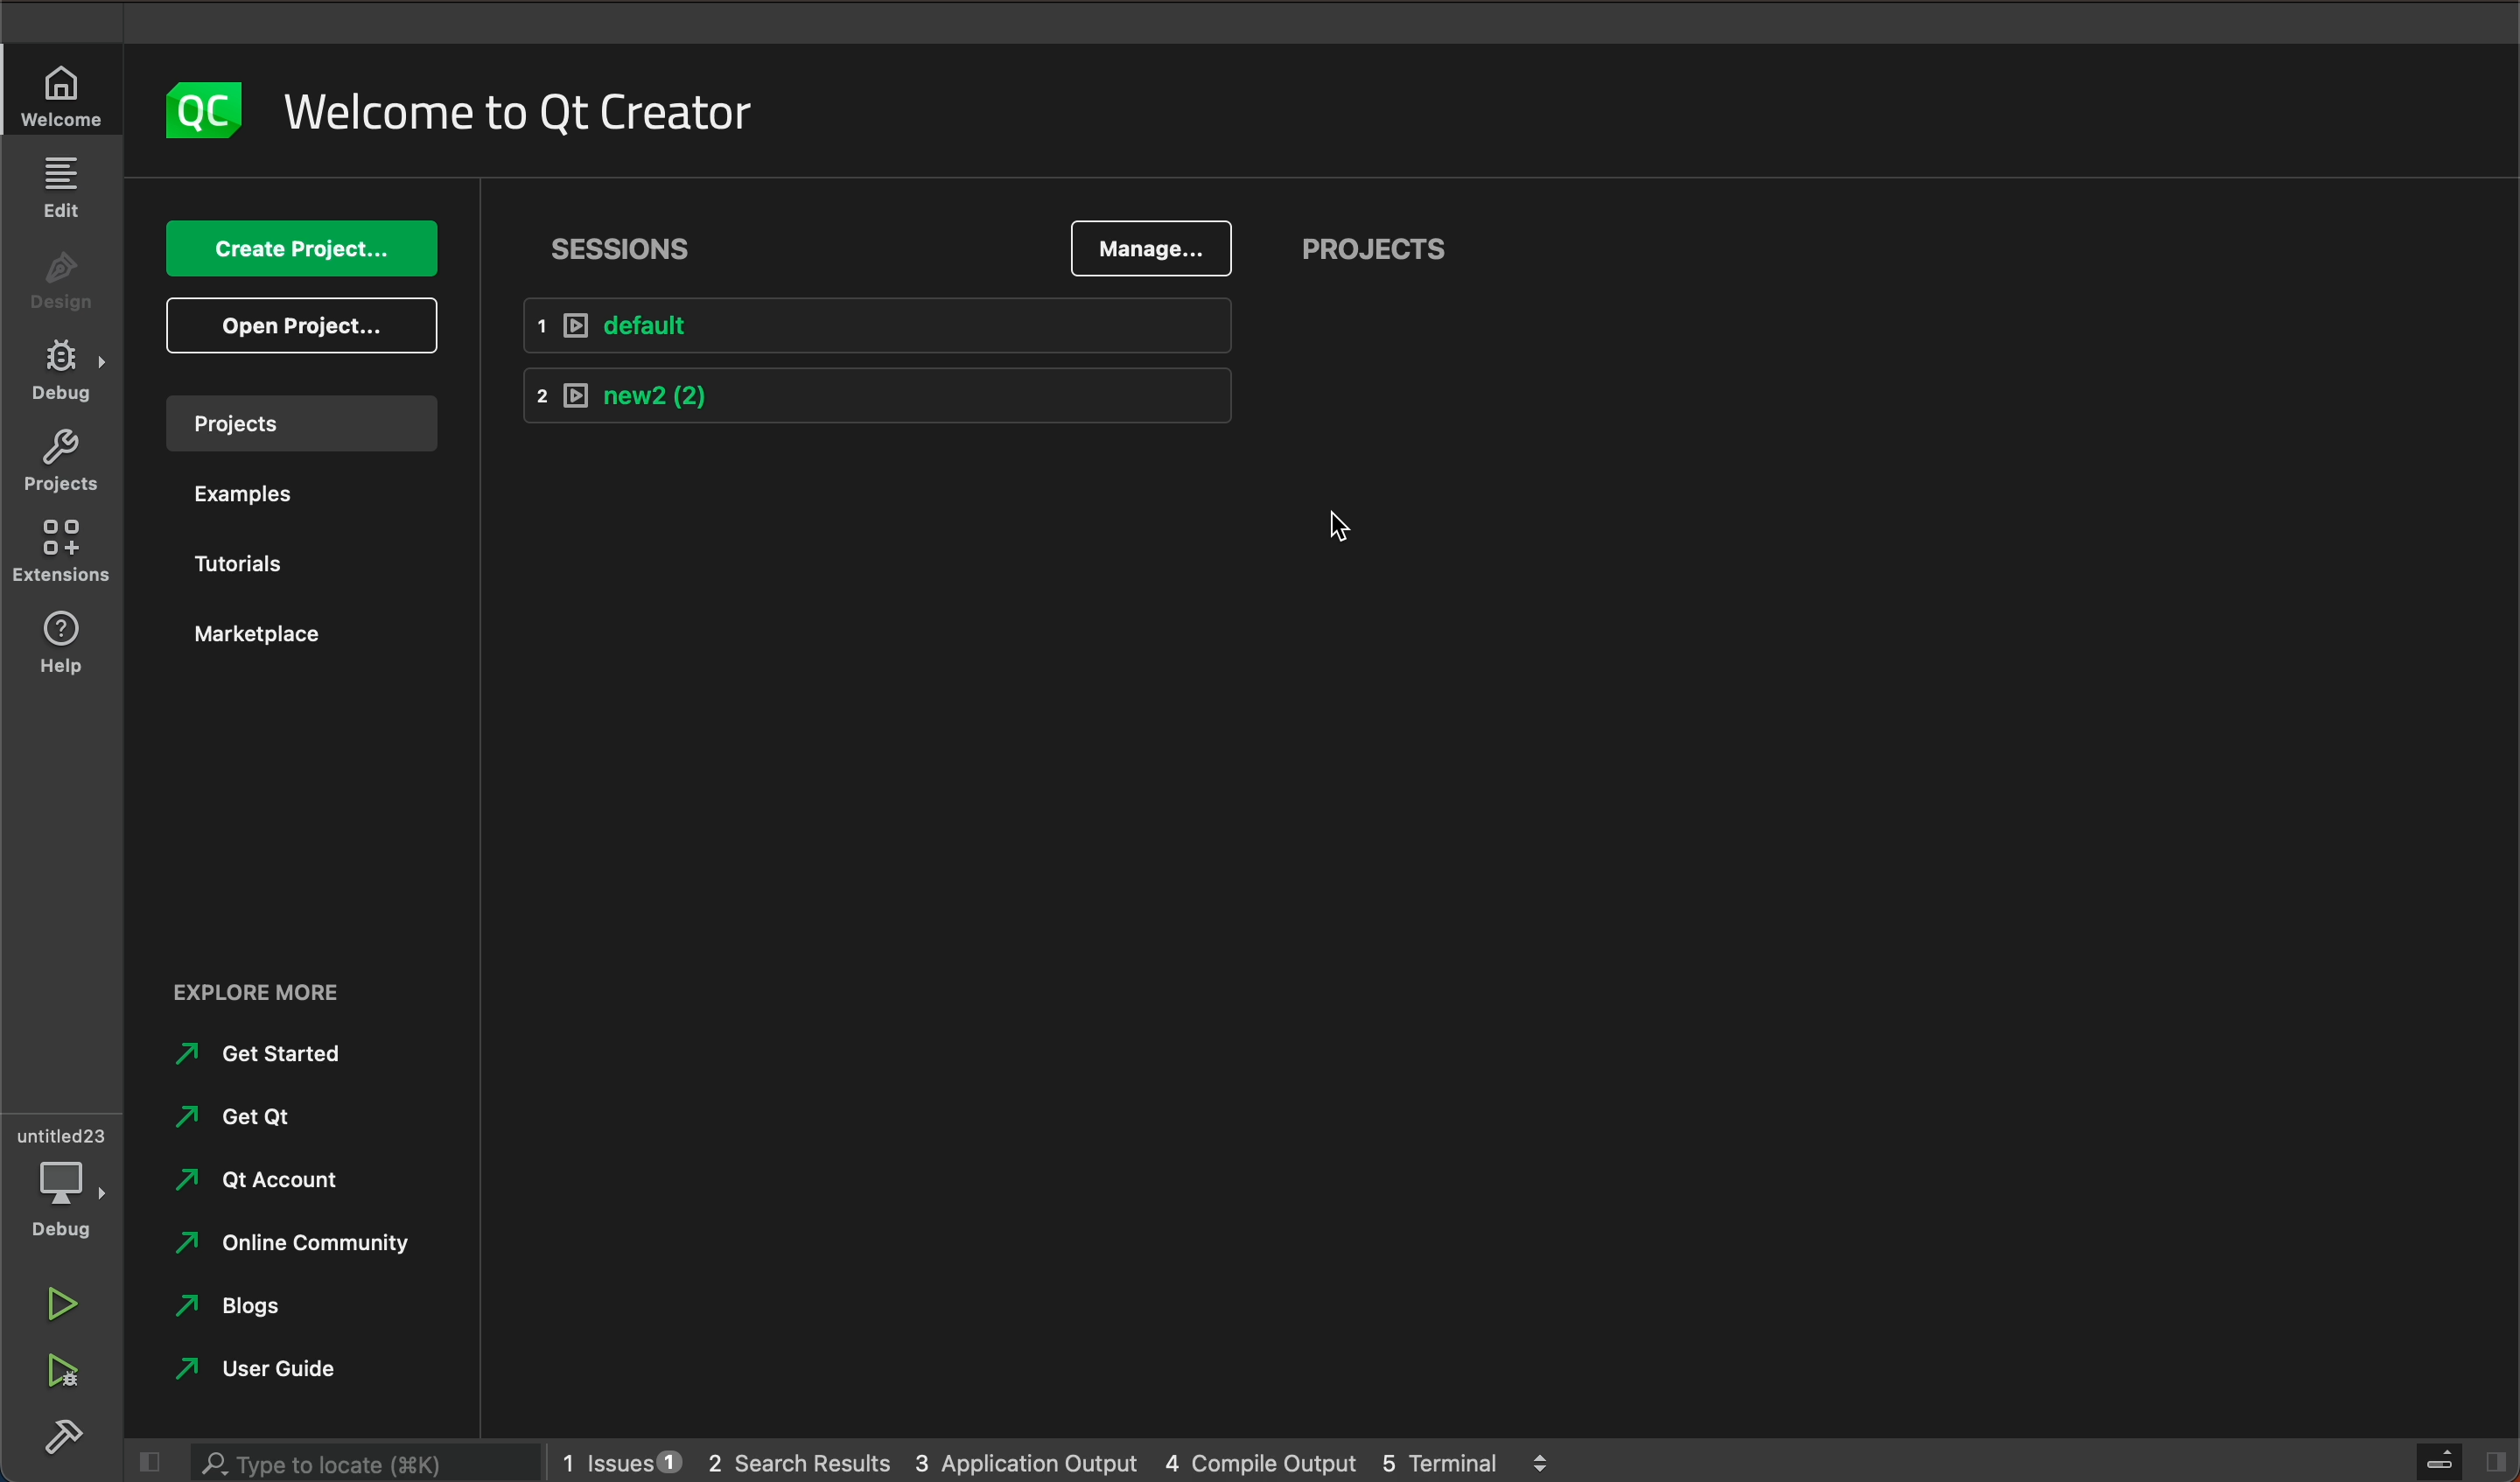  Describe the element at coordinates (1062, 1461) in the screenshot. I see `logs` at that location.